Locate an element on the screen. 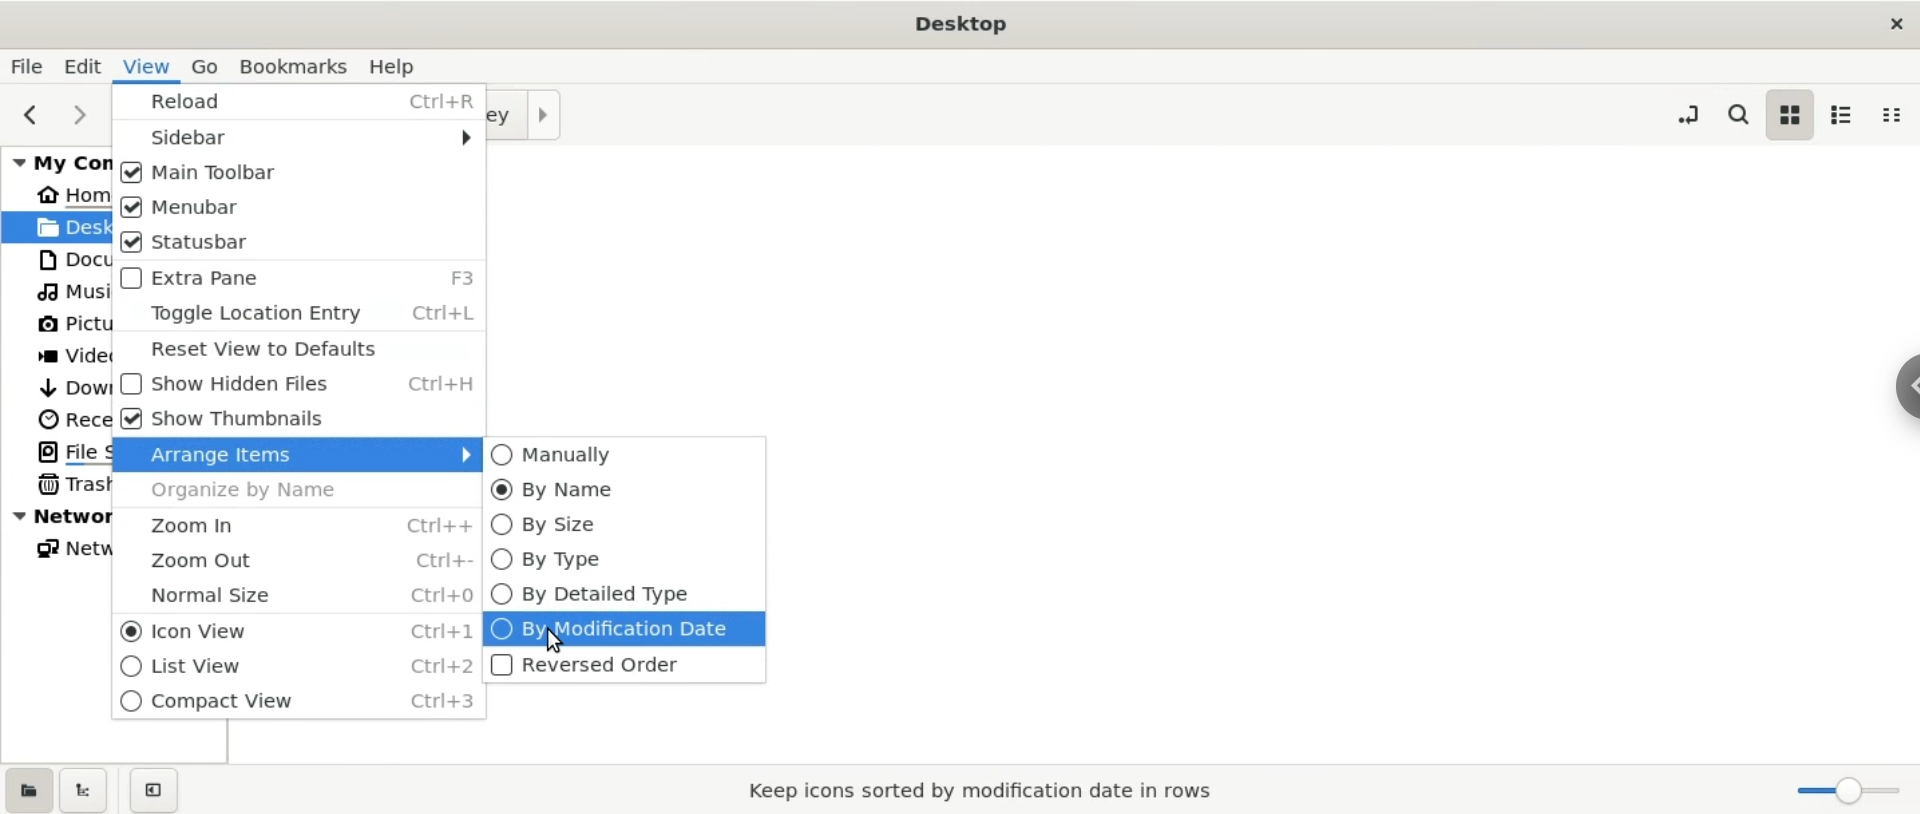 This screenshot has height=814, width=1920. toggle location entry is located at coordinates (296, 315).